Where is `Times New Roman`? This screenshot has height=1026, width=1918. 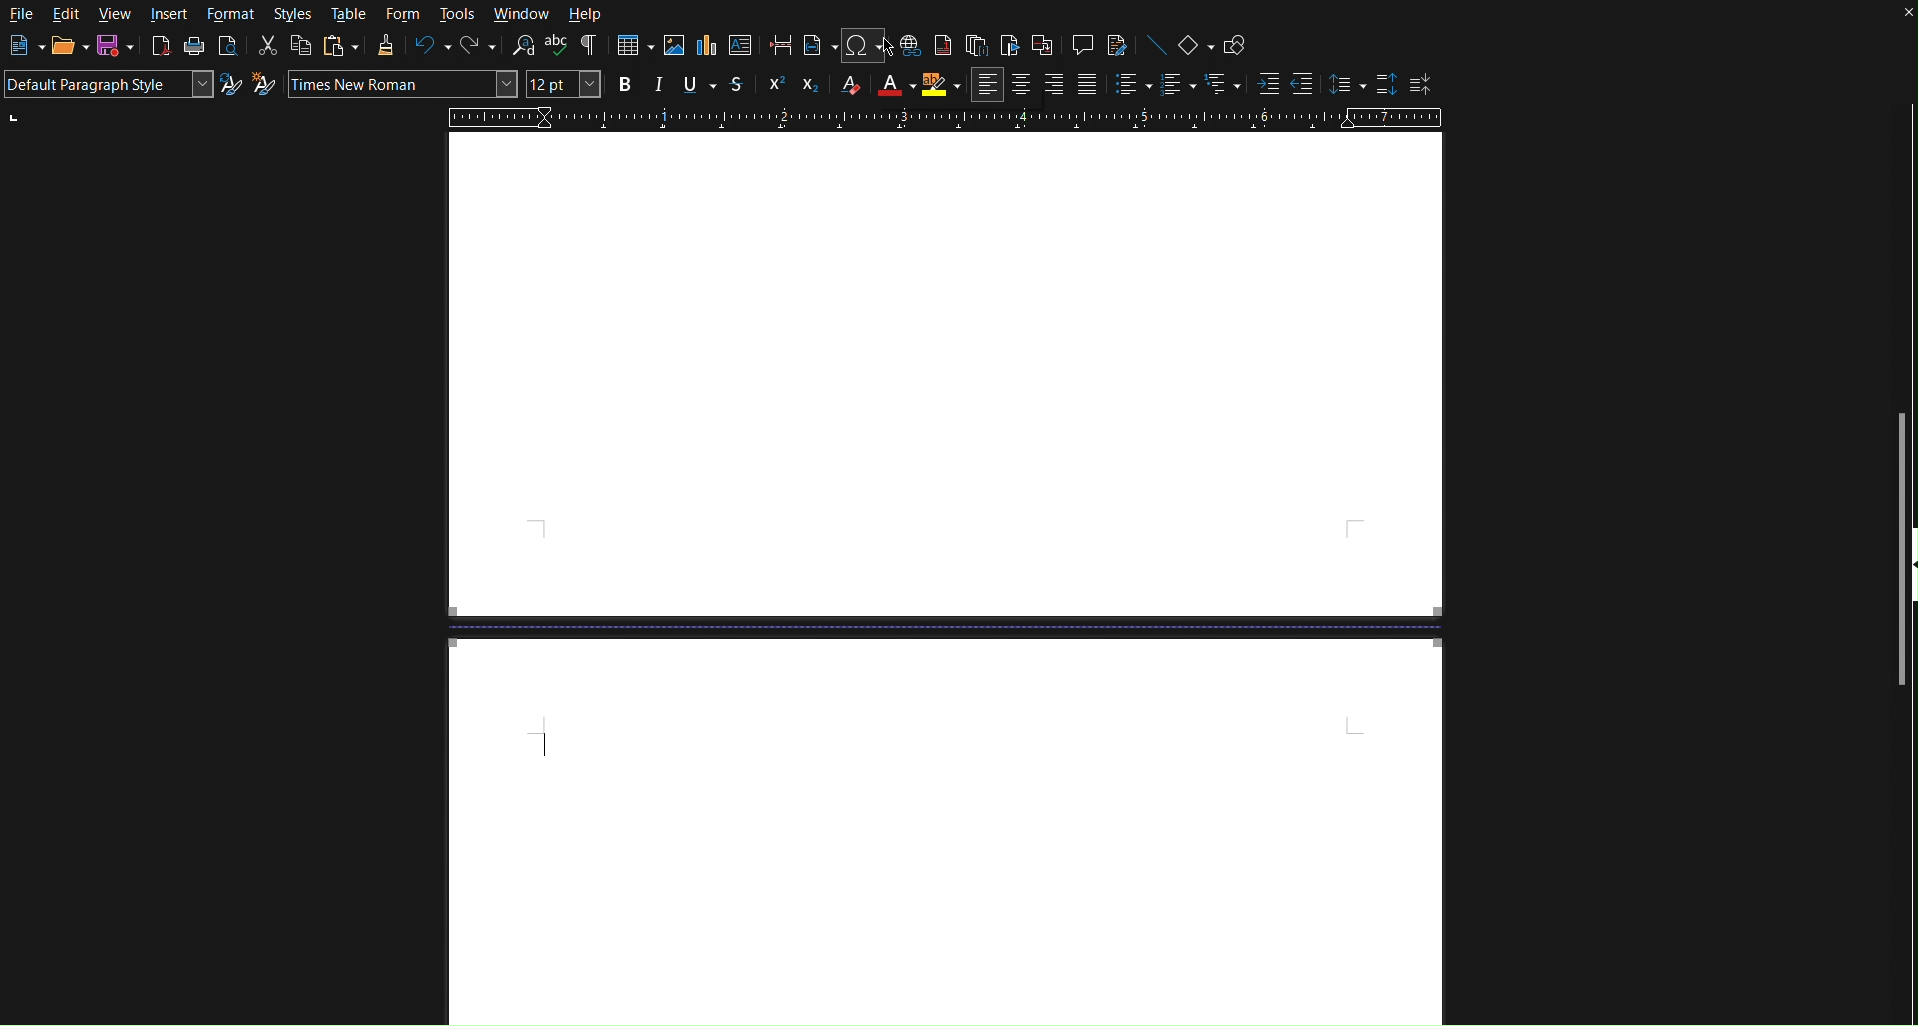
Times New Roman is located at coordinates (402, 84).